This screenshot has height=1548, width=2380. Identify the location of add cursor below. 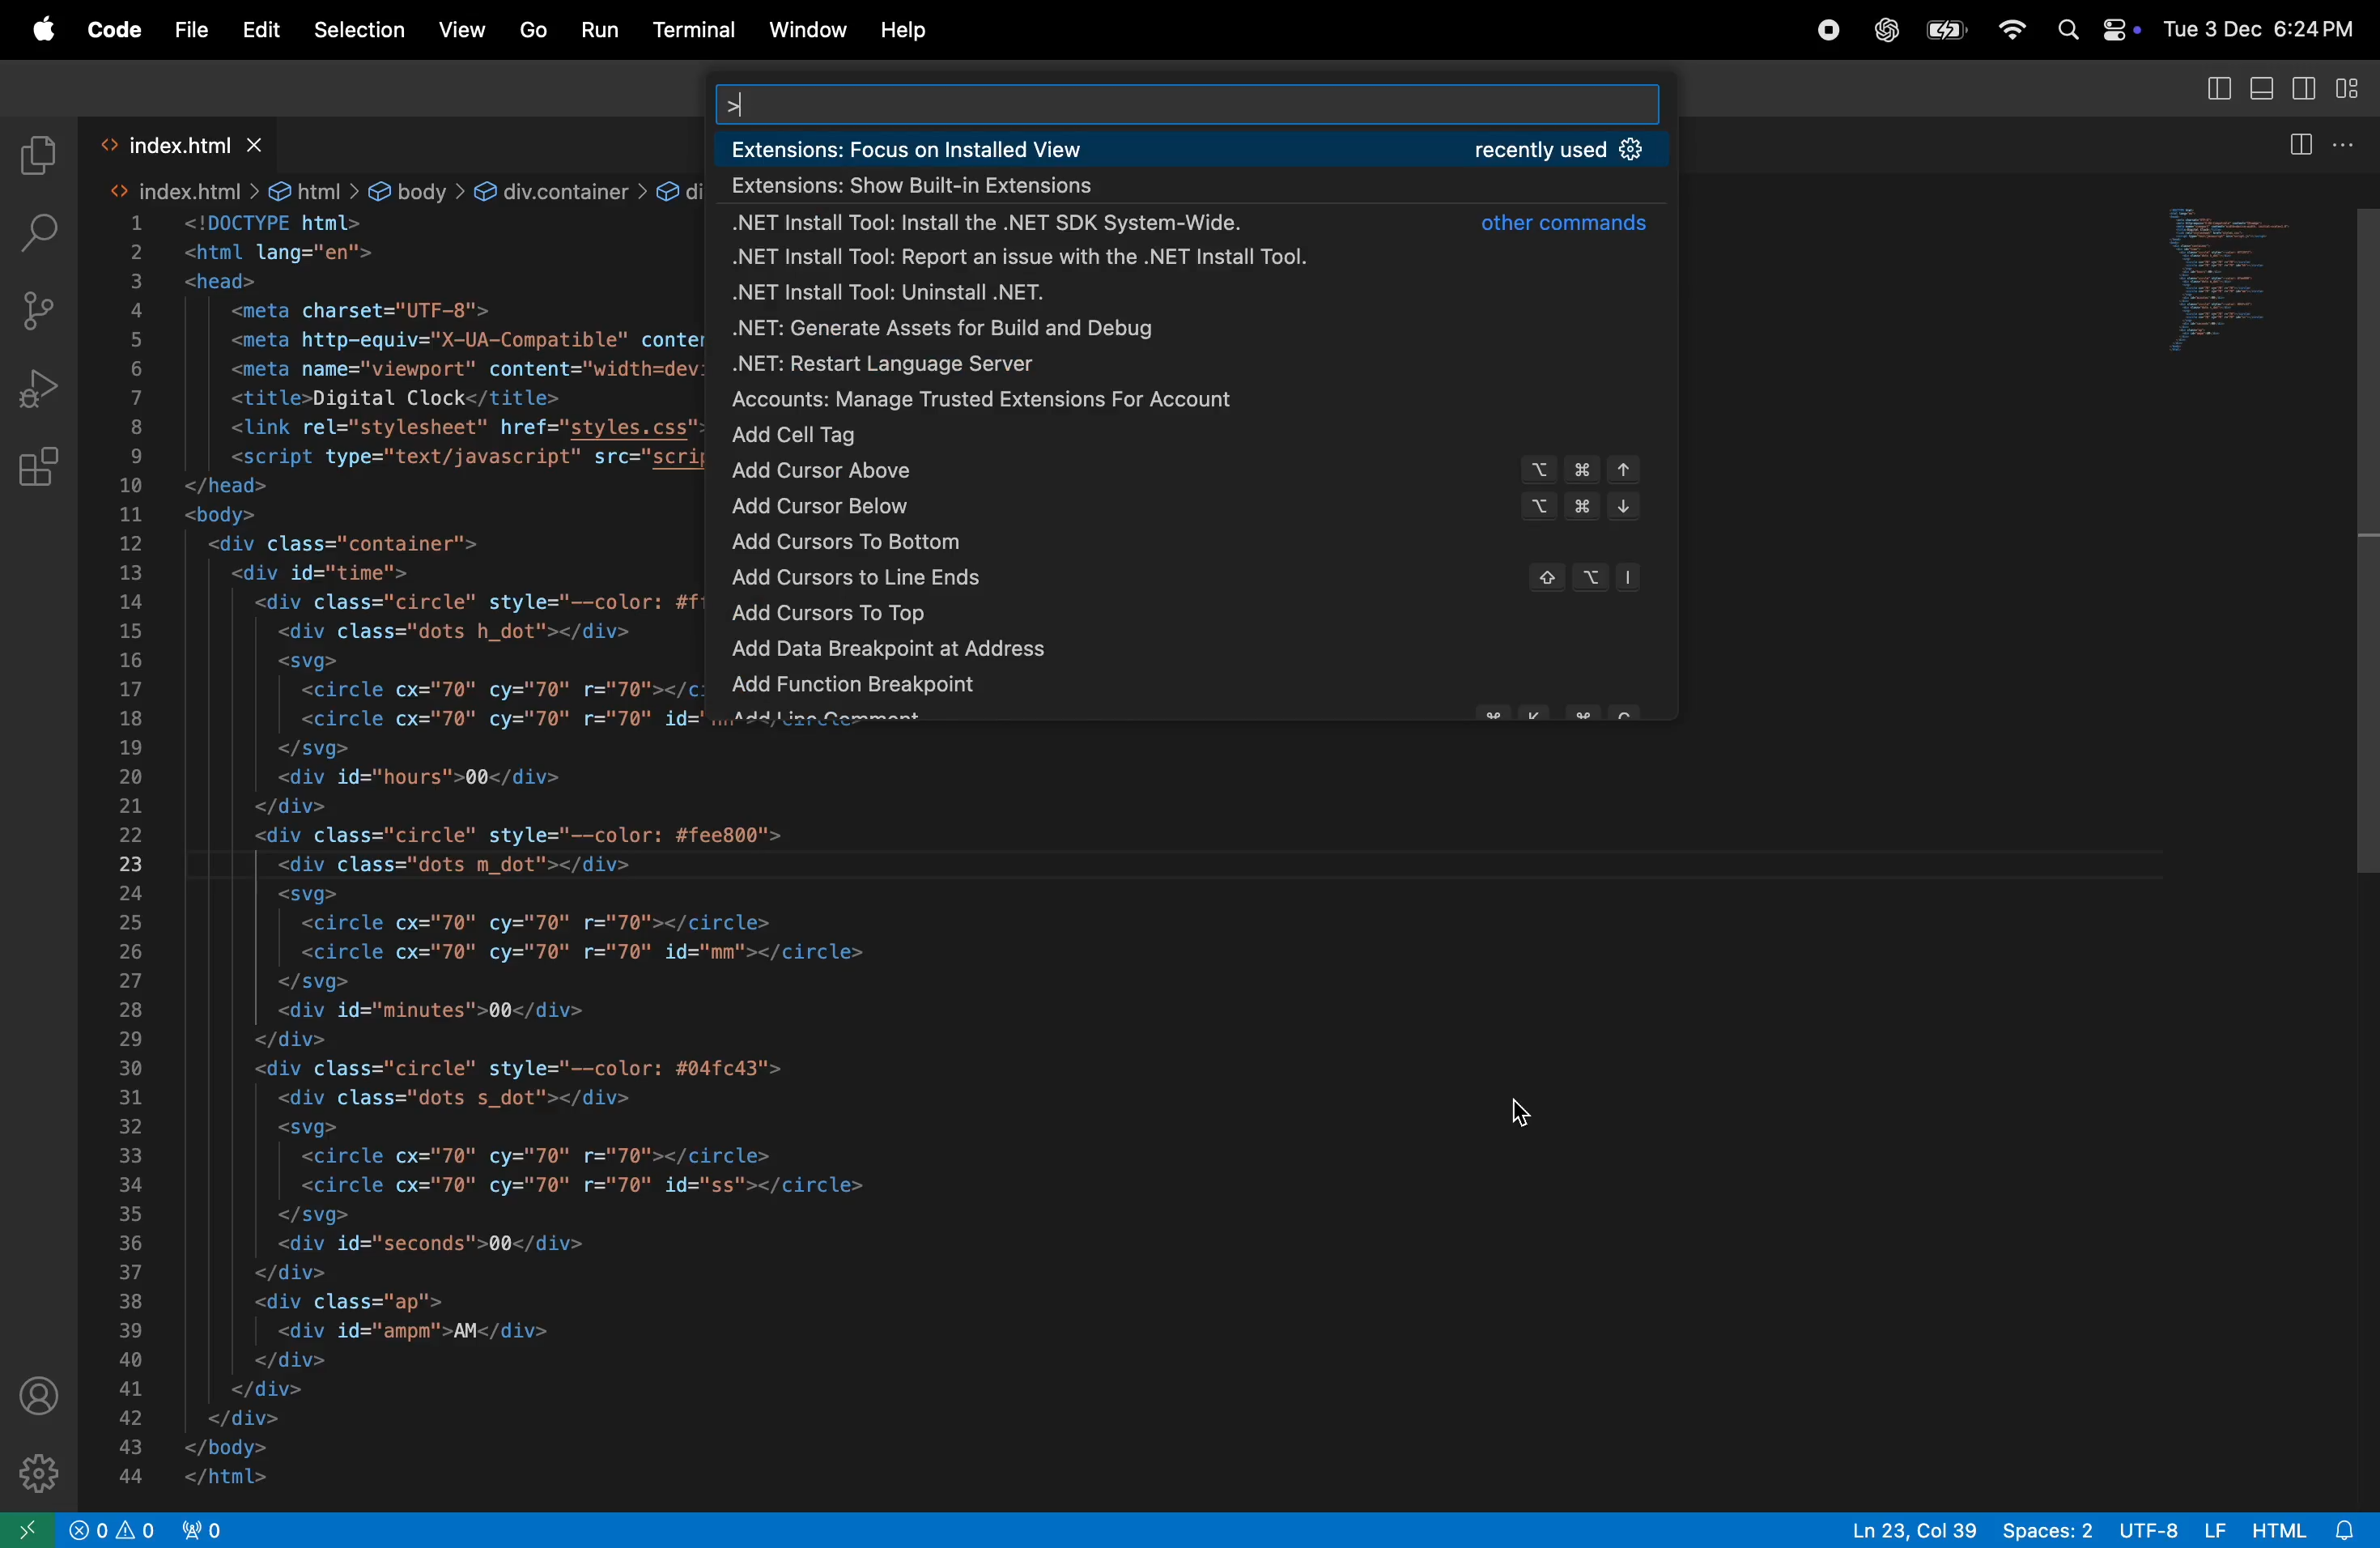
(1196, 509).